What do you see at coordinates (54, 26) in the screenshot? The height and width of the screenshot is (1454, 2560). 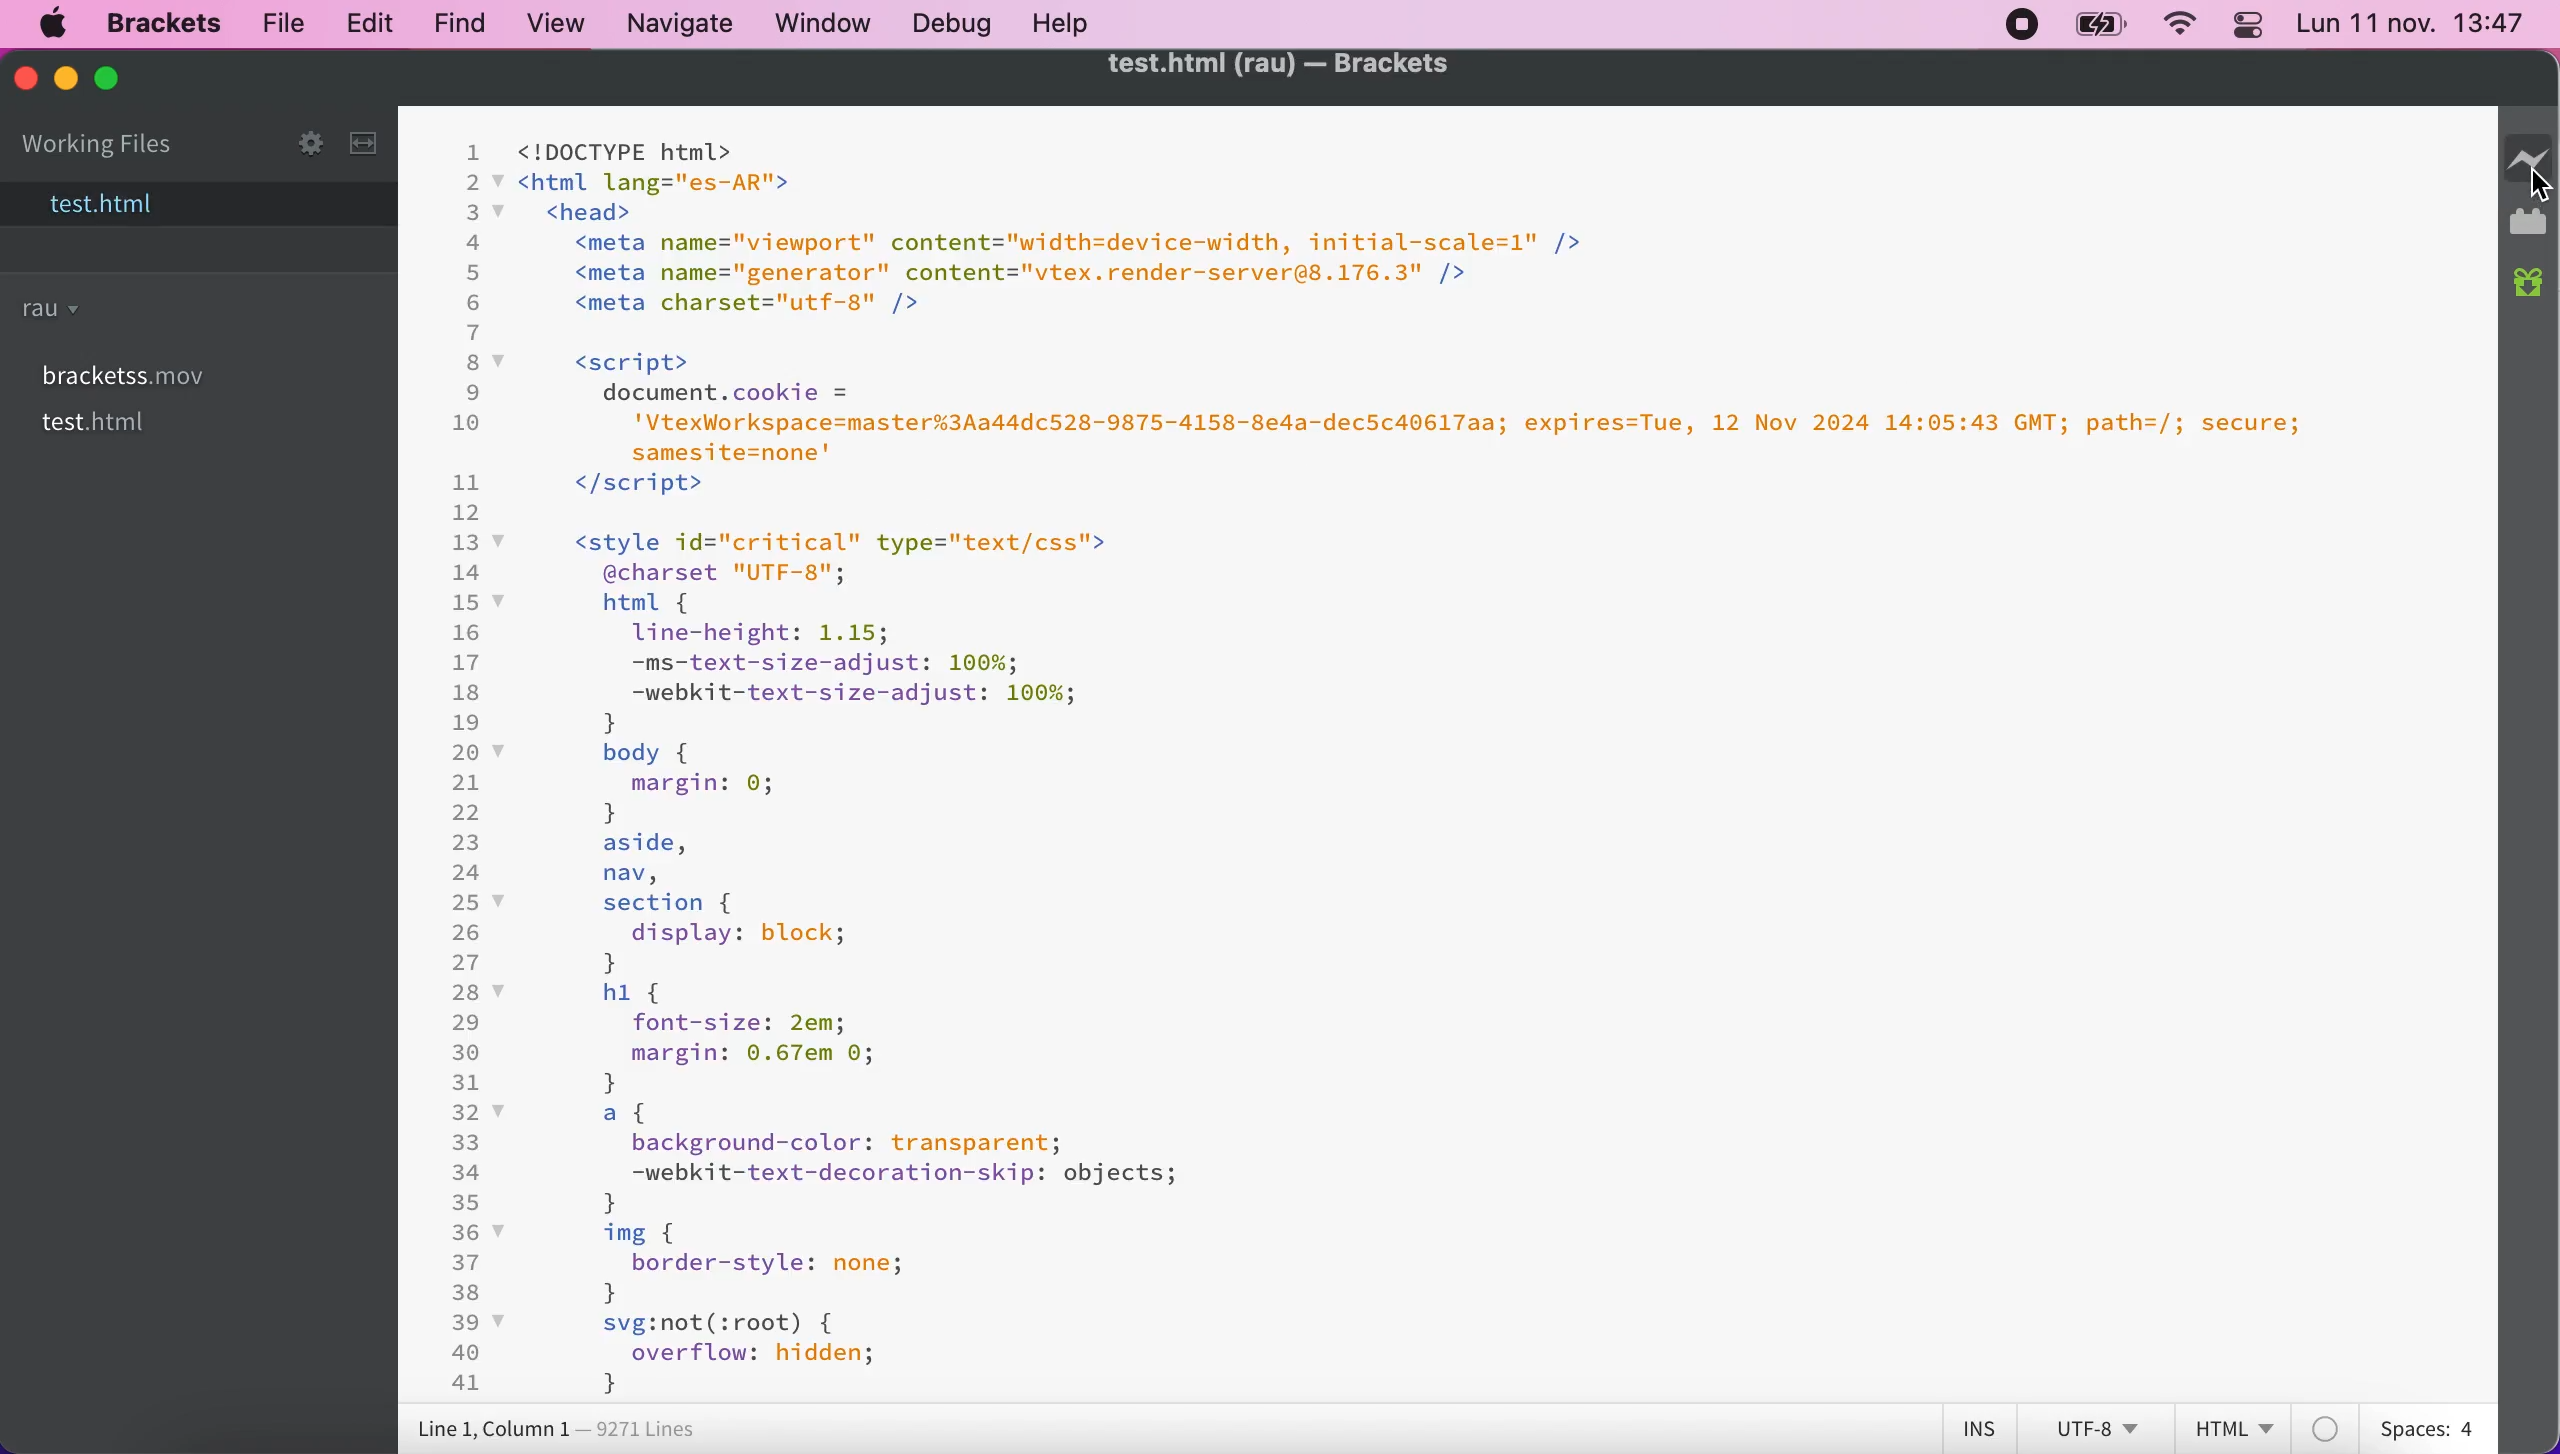 I see `mac logo` at bounding box center [54, 26].